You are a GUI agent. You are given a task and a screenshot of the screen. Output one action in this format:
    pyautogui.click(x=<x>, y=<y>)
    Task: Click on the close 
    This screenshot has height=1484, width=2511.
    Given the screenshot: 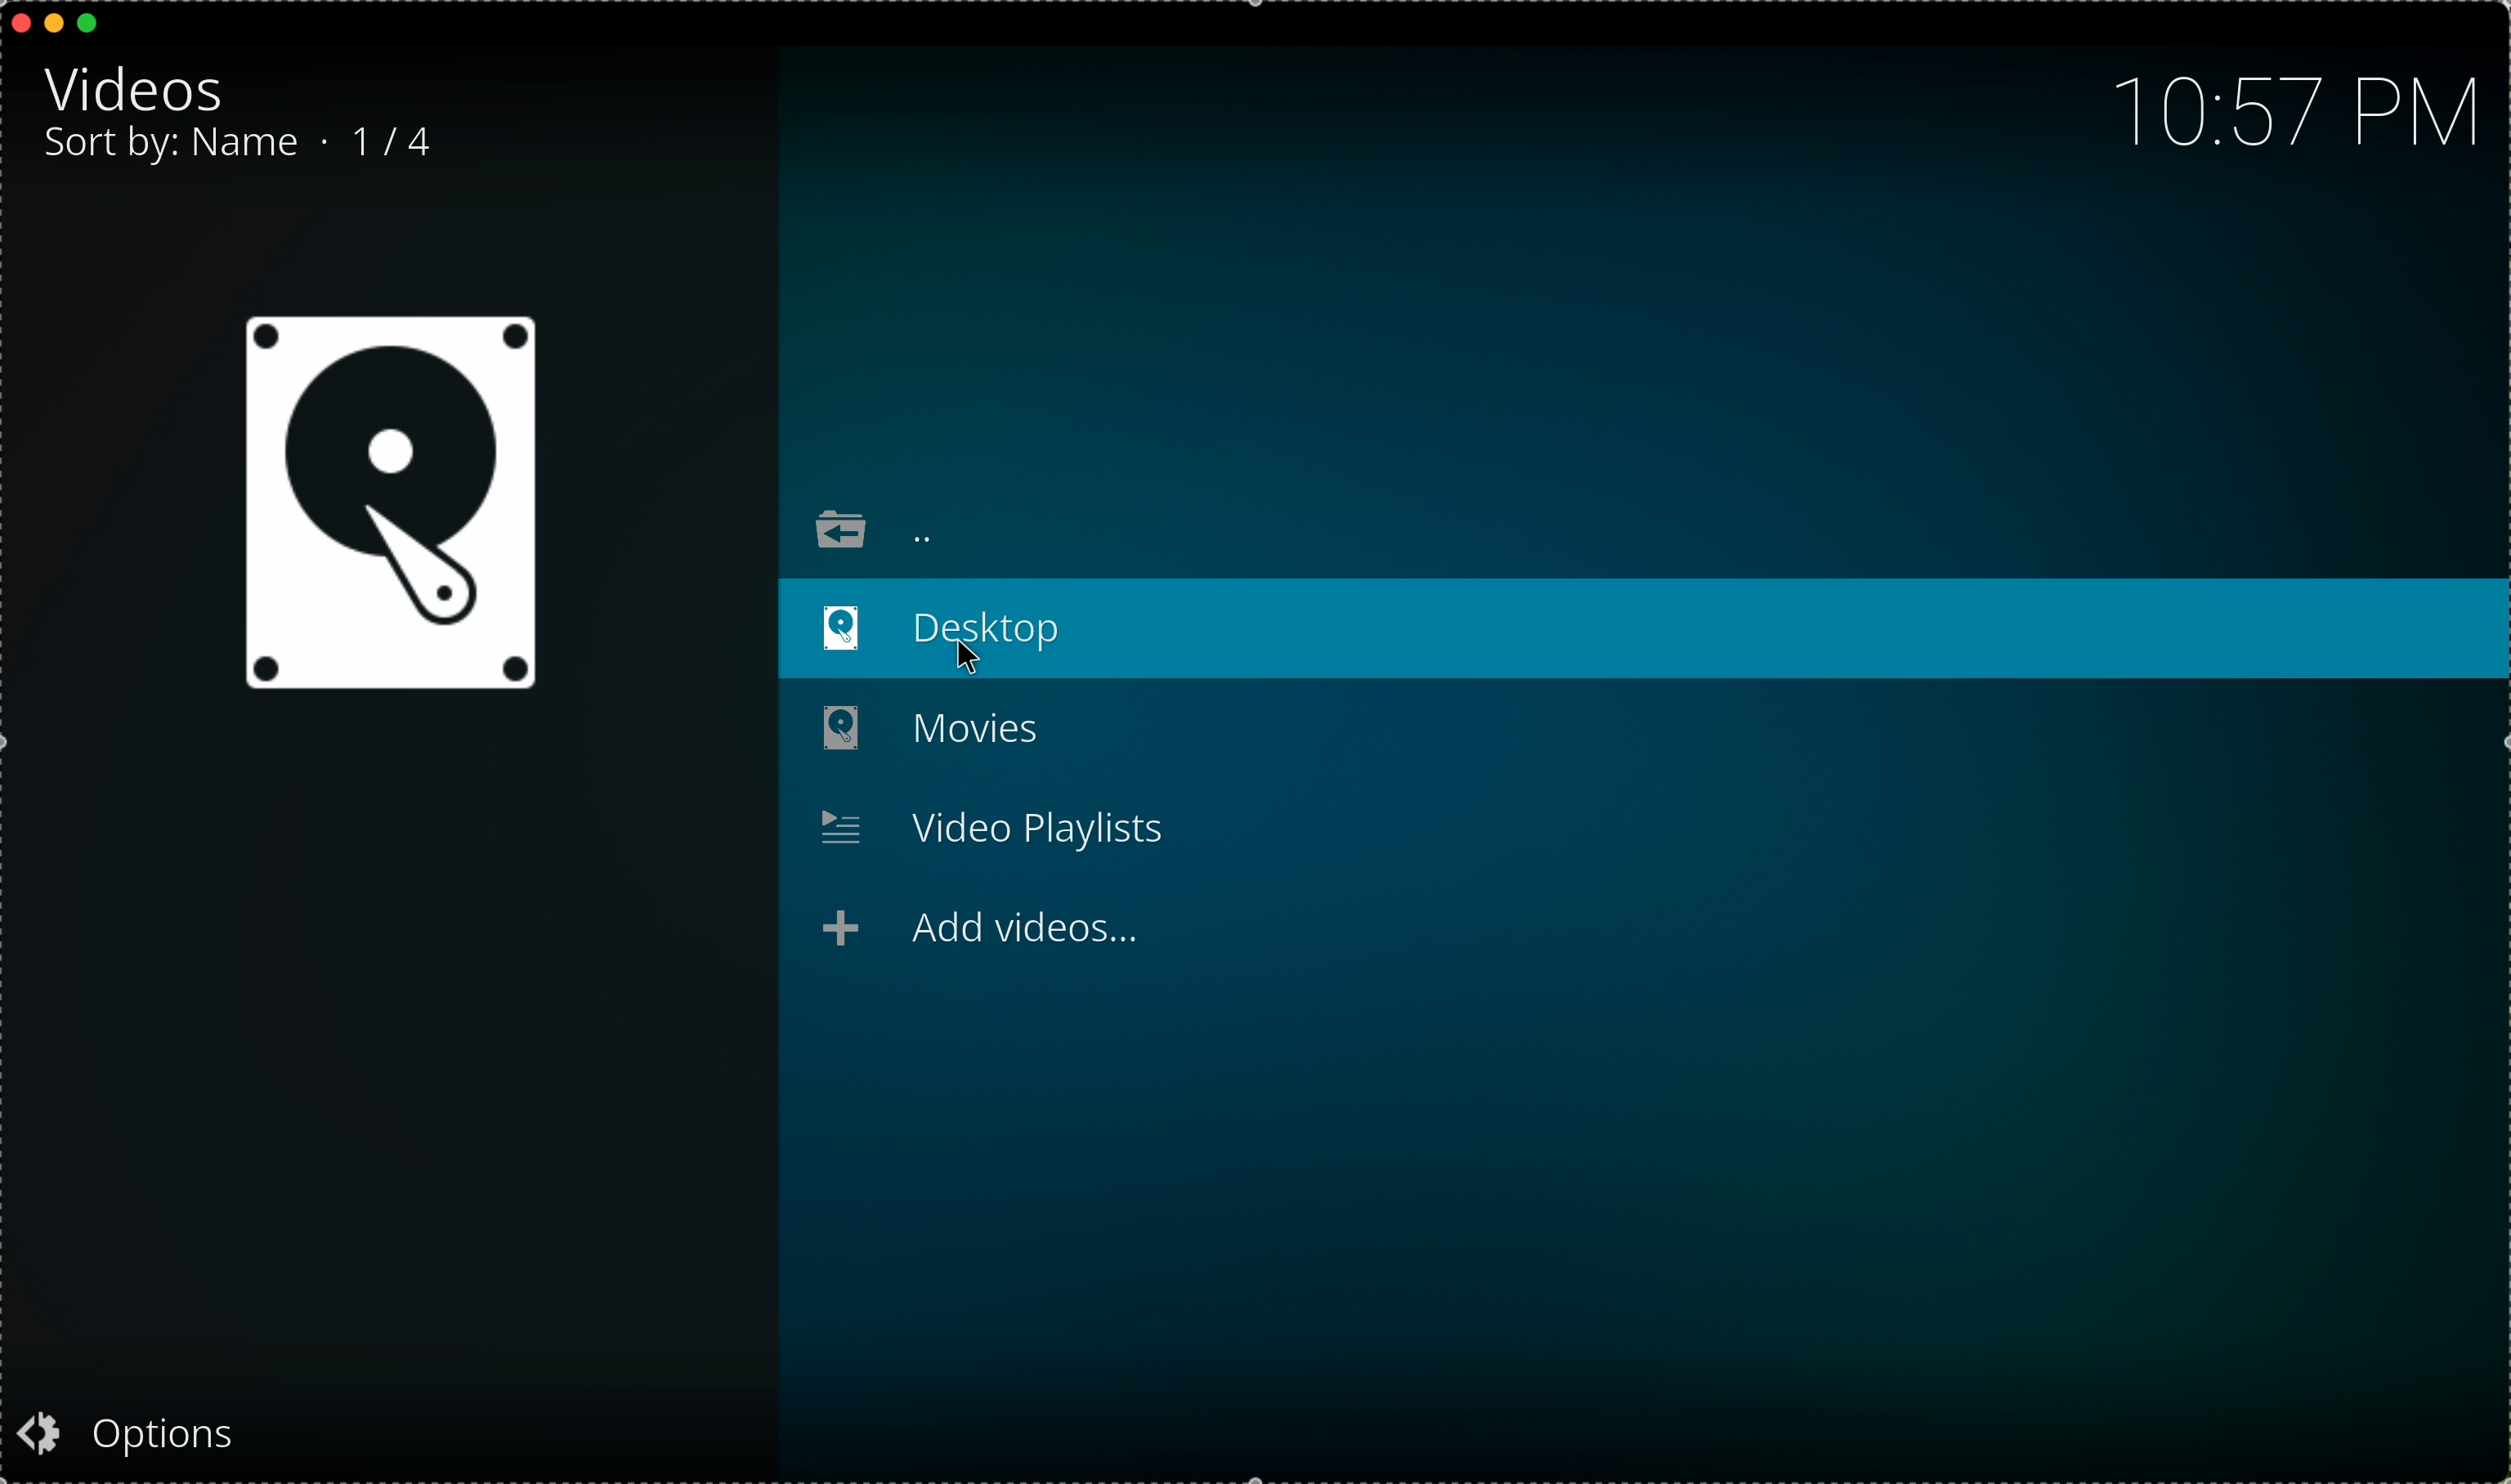 What is the action you would take?
    pyautogui.click(x=16, y=21)
    